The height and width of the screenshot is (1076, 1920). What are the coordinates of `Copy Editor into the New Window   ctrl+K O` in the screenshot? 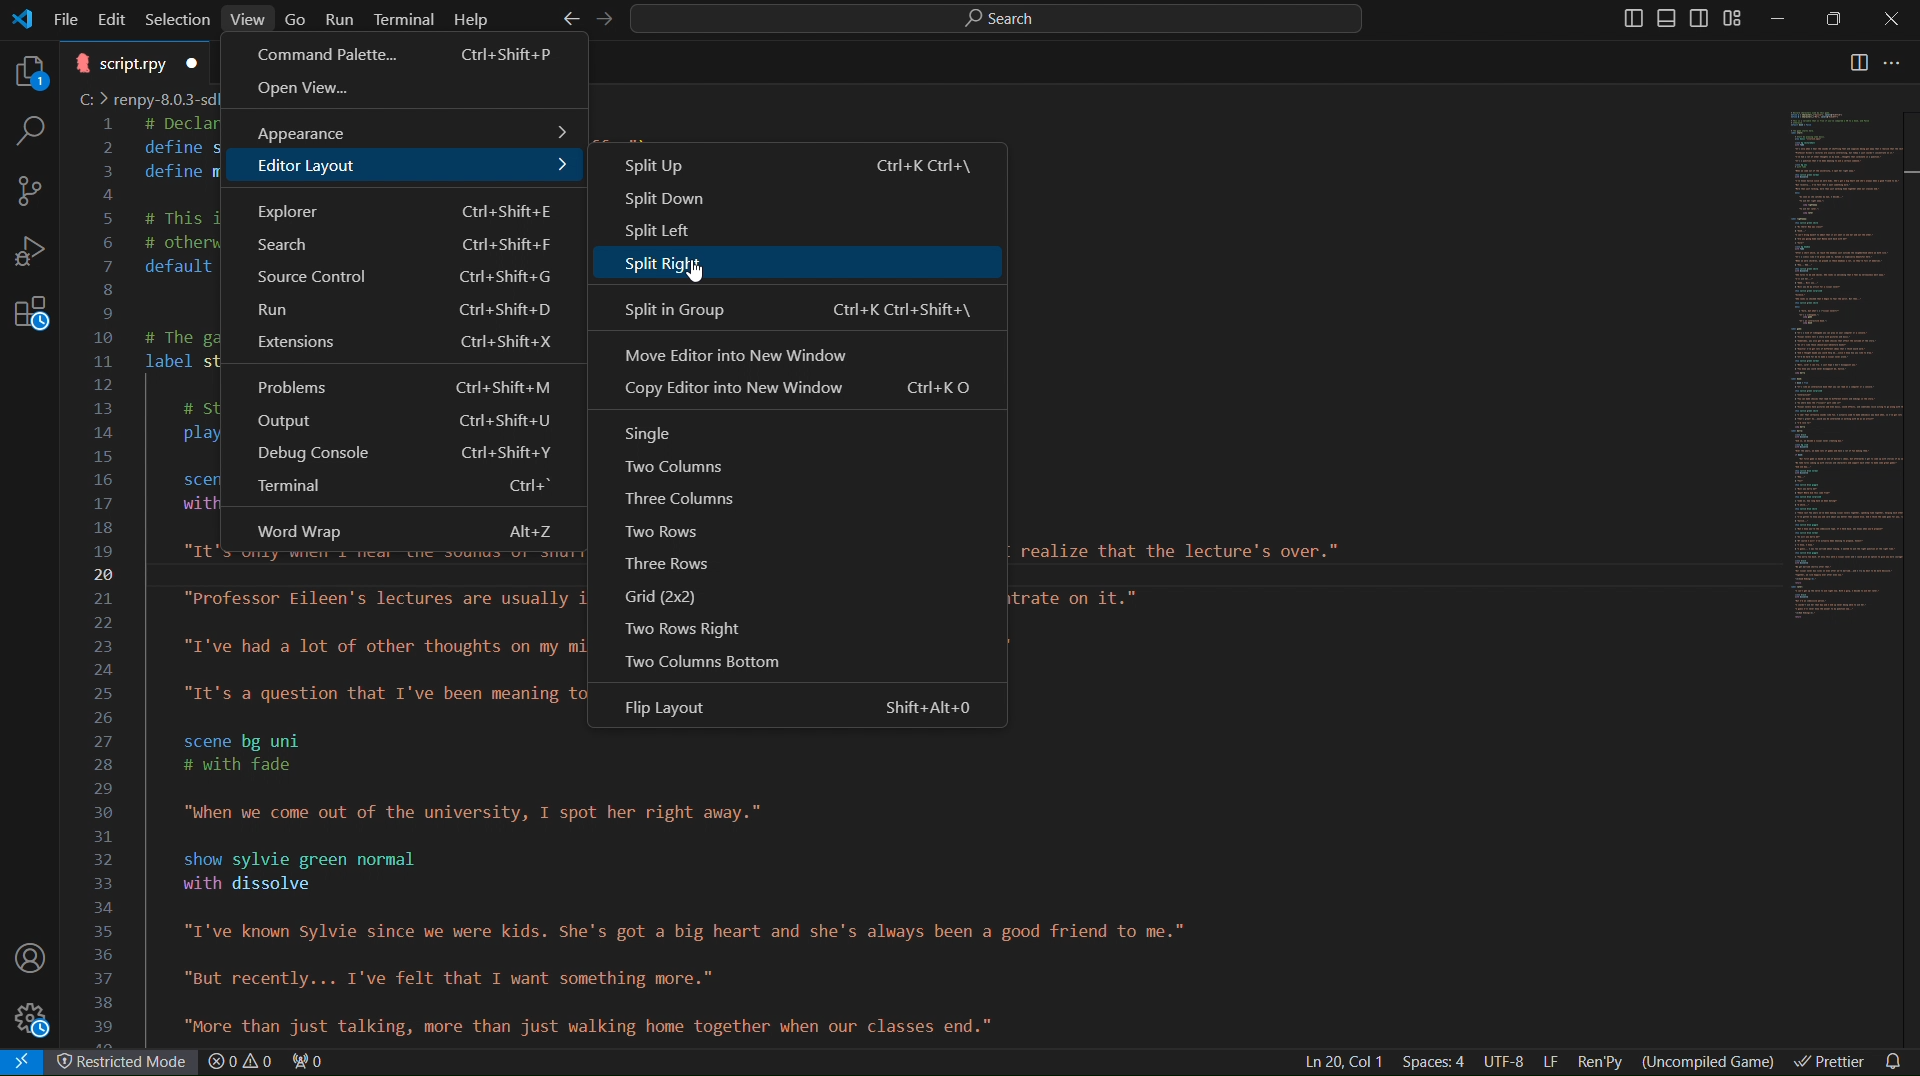 It's located at (799, 395).